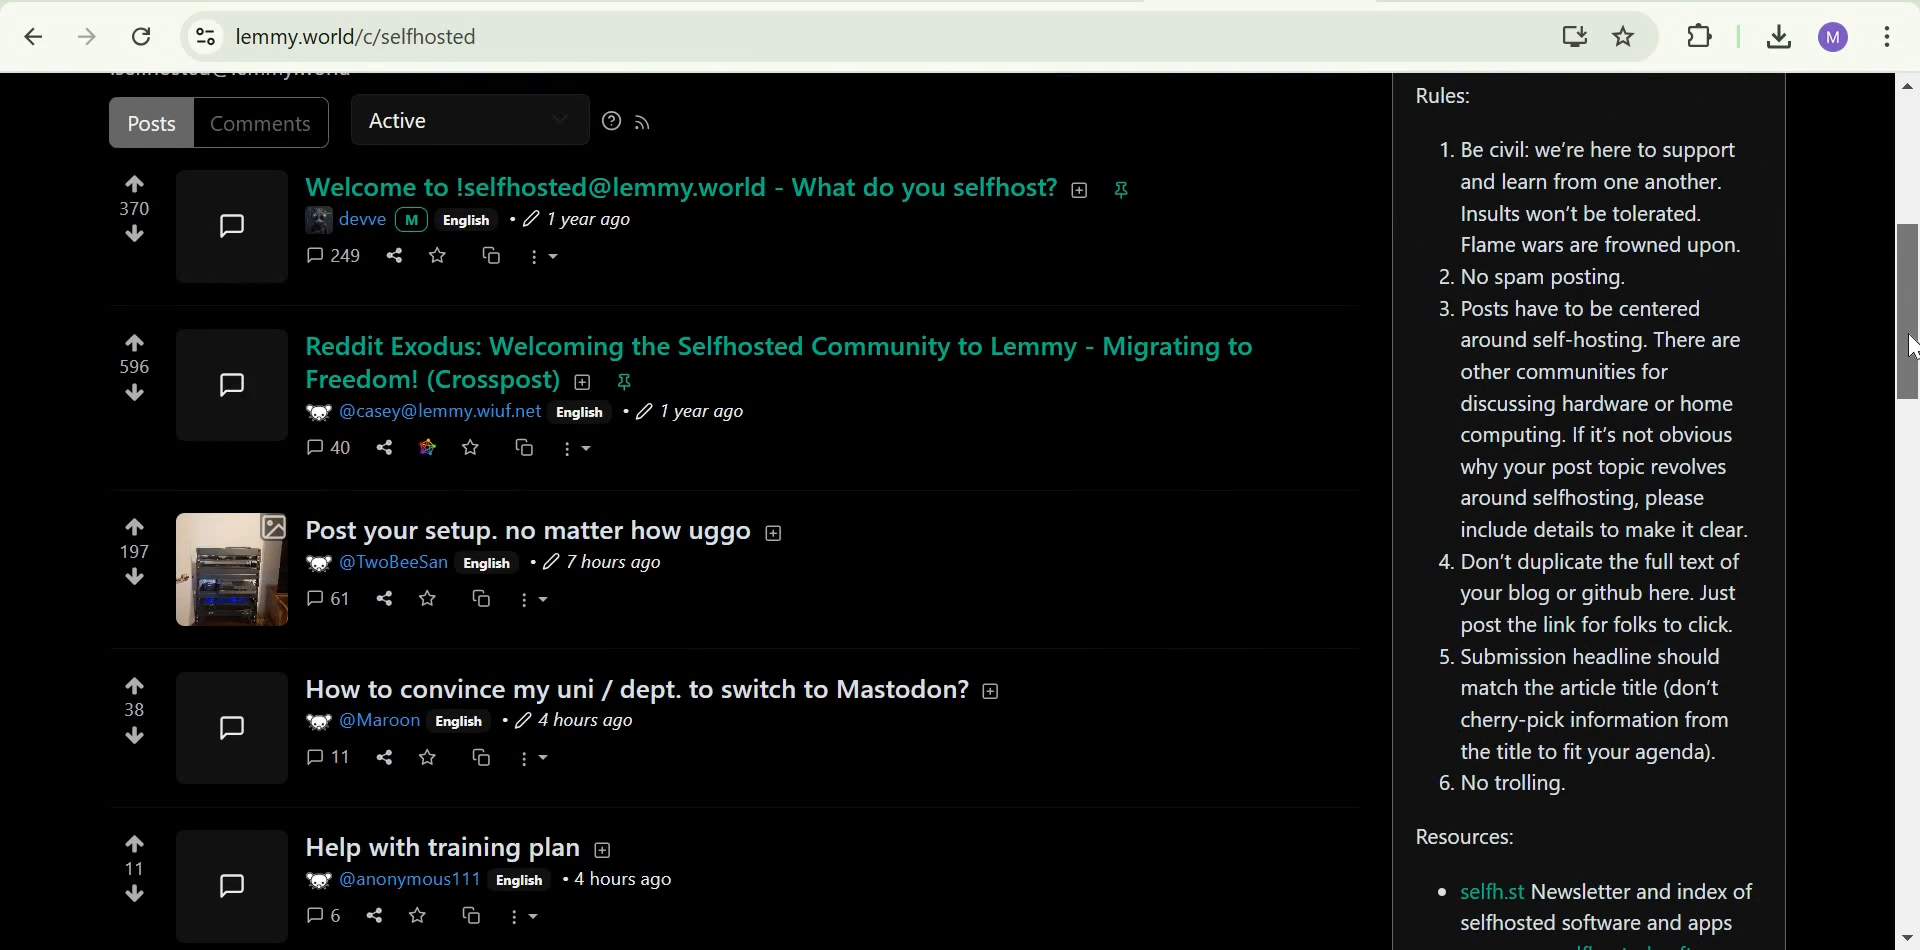  I want to click on English, so click(459, 721).